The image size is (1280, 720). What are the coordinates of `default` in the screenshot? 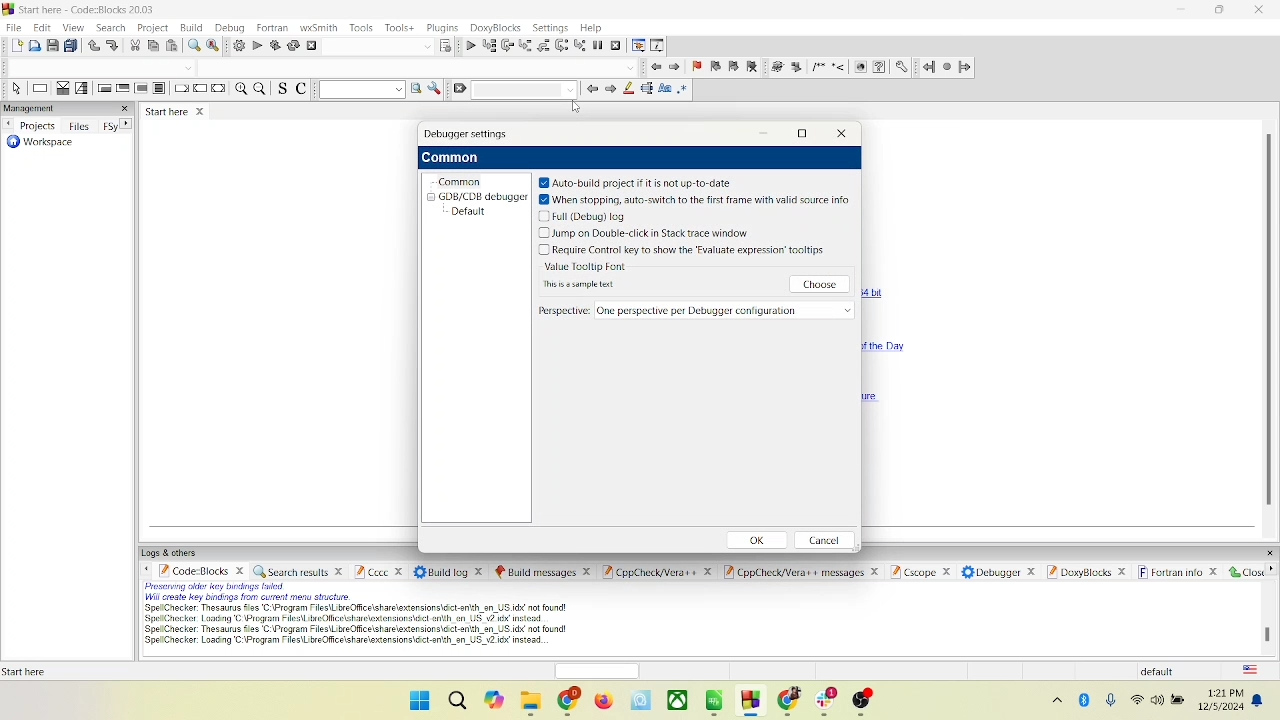 It's located at (467, 213).